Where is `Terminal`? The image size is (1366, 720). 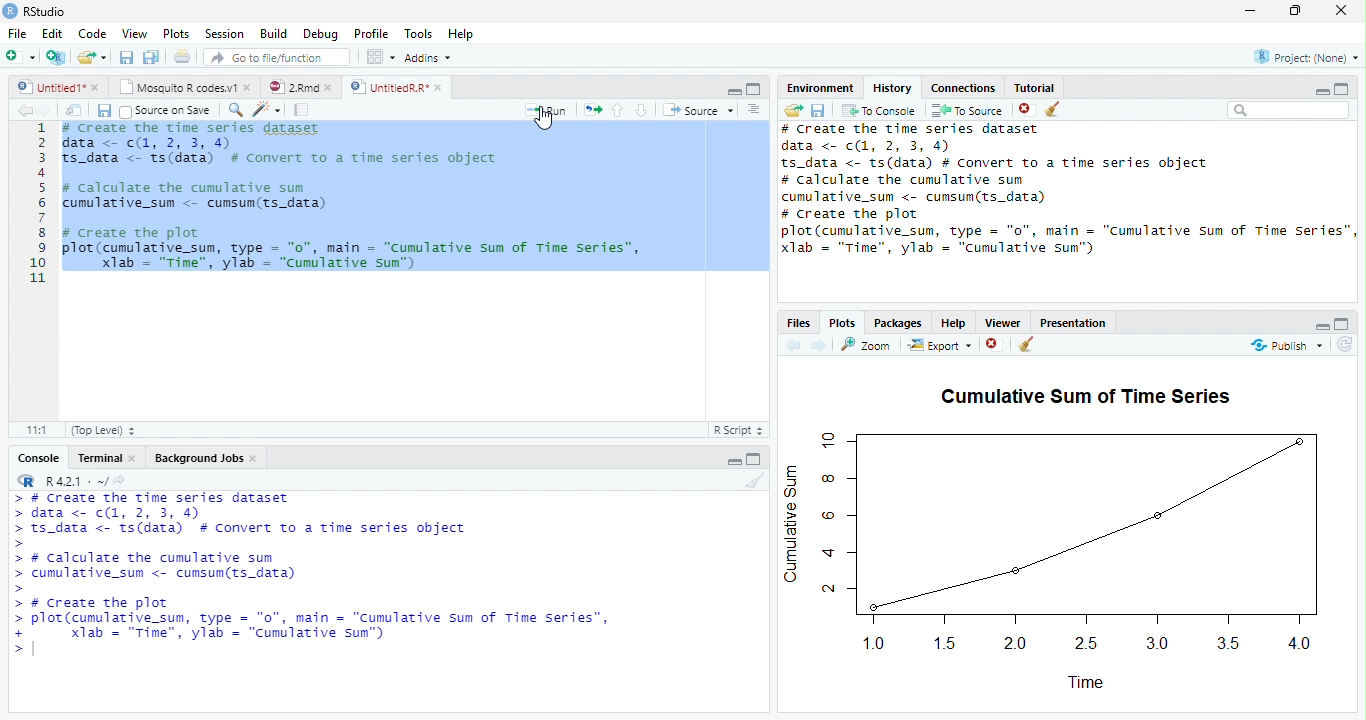
Terminal is located at coordinates (106, 458).